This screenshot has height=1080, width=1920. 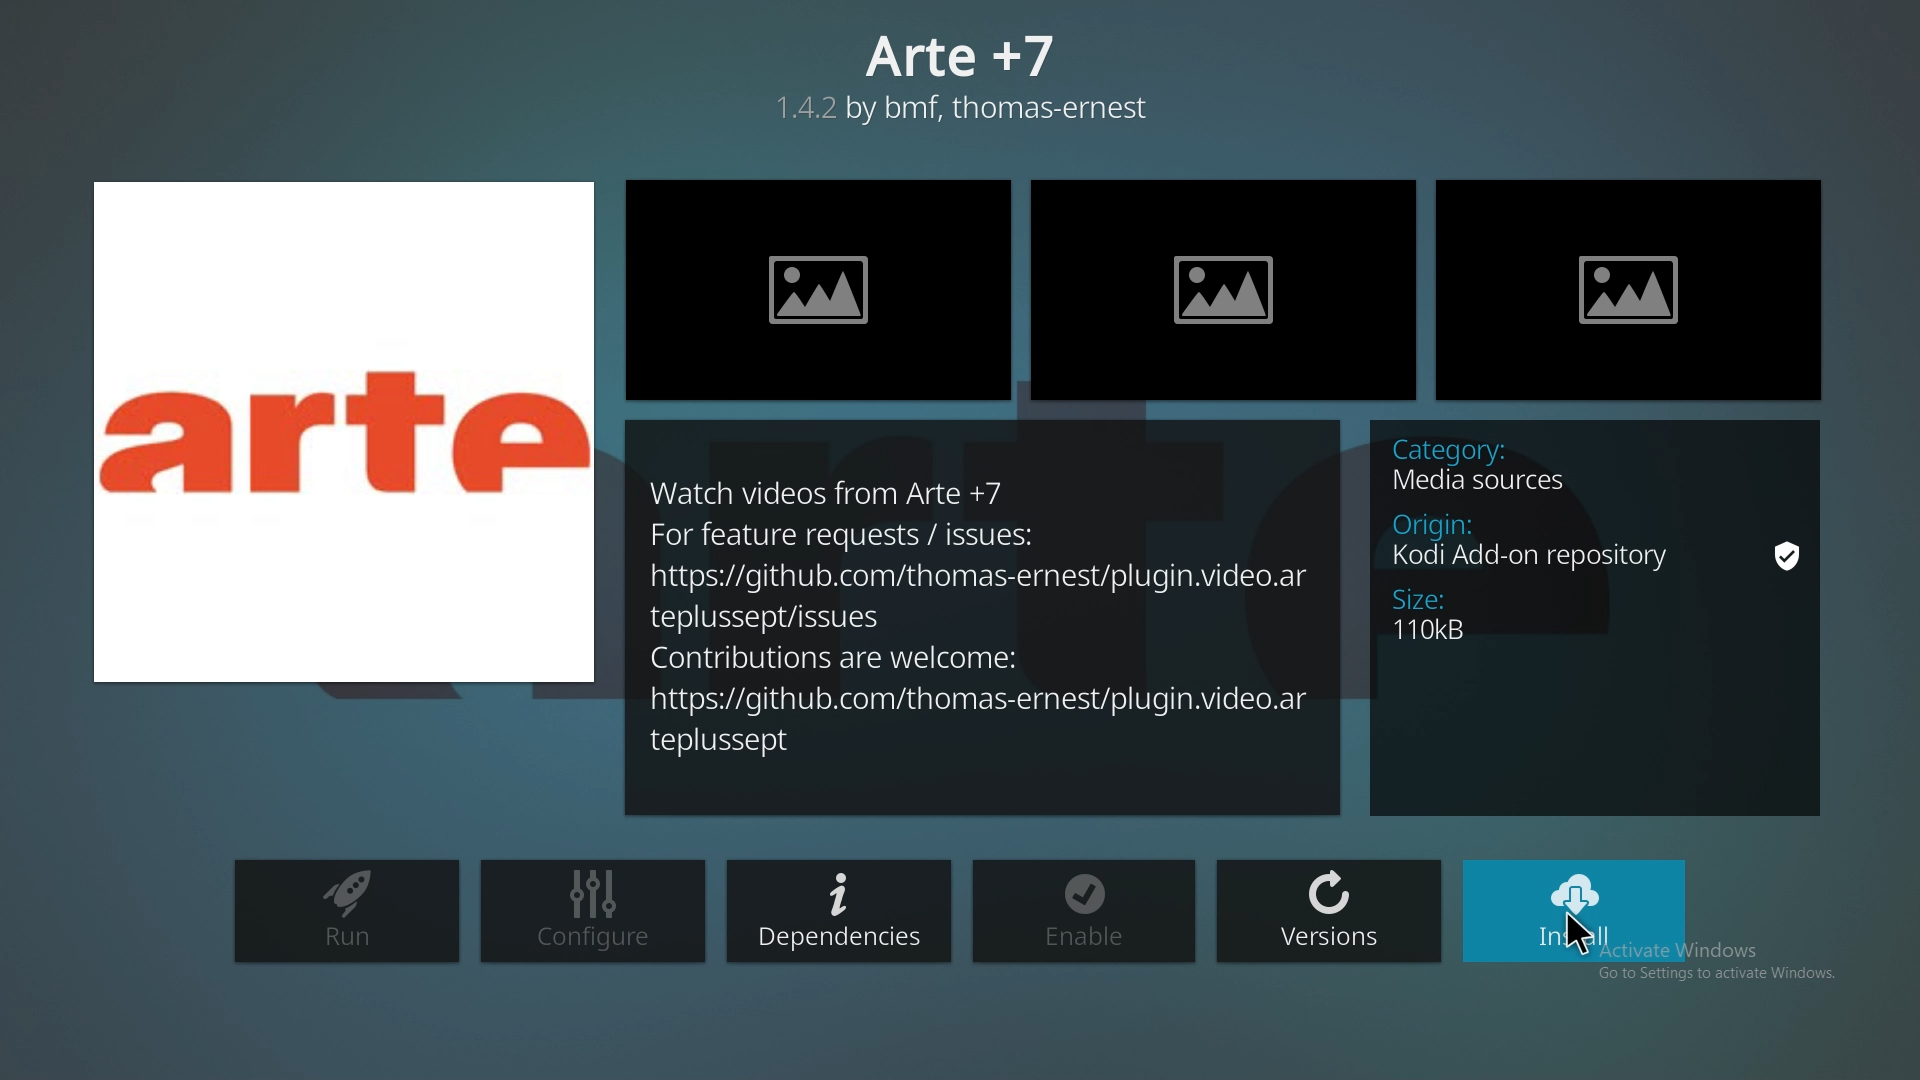 I want to click on arte, so click(x=968, y=75).